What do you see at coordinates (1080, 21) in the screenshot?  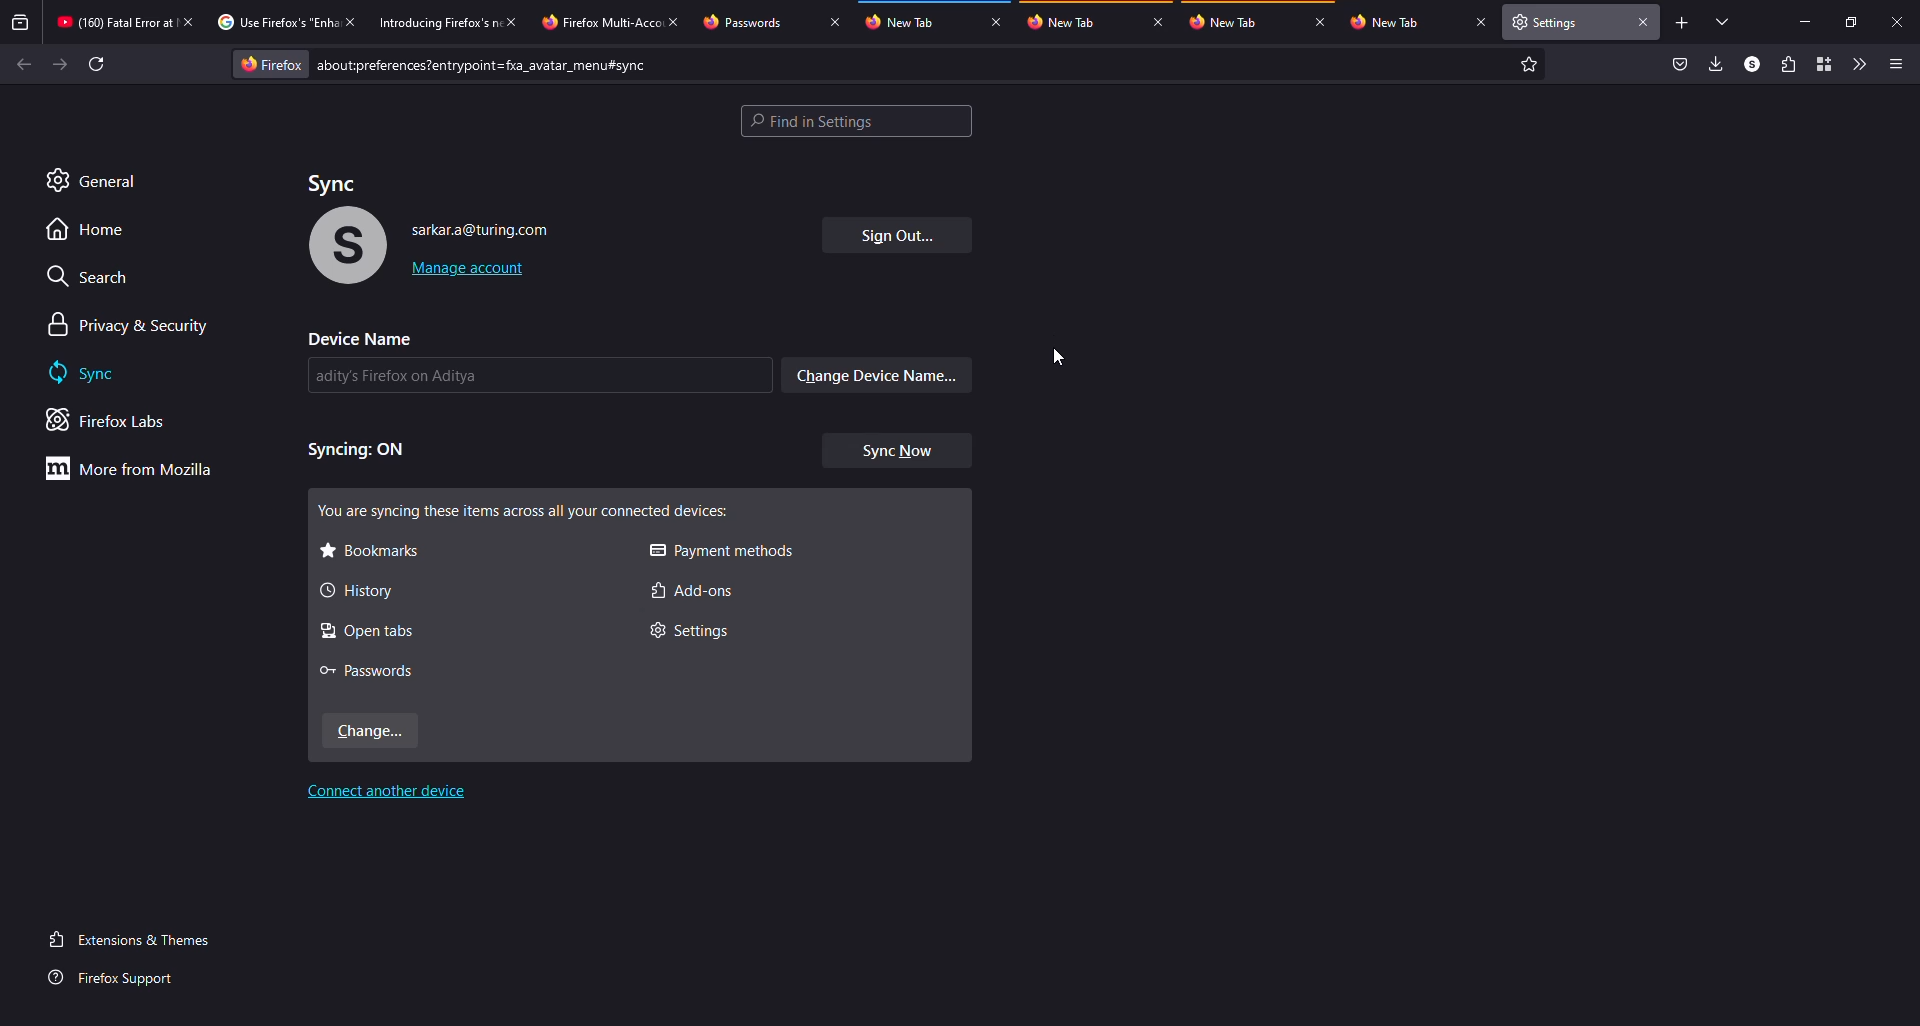 I see `tab` at bounding box center [1080, 21].